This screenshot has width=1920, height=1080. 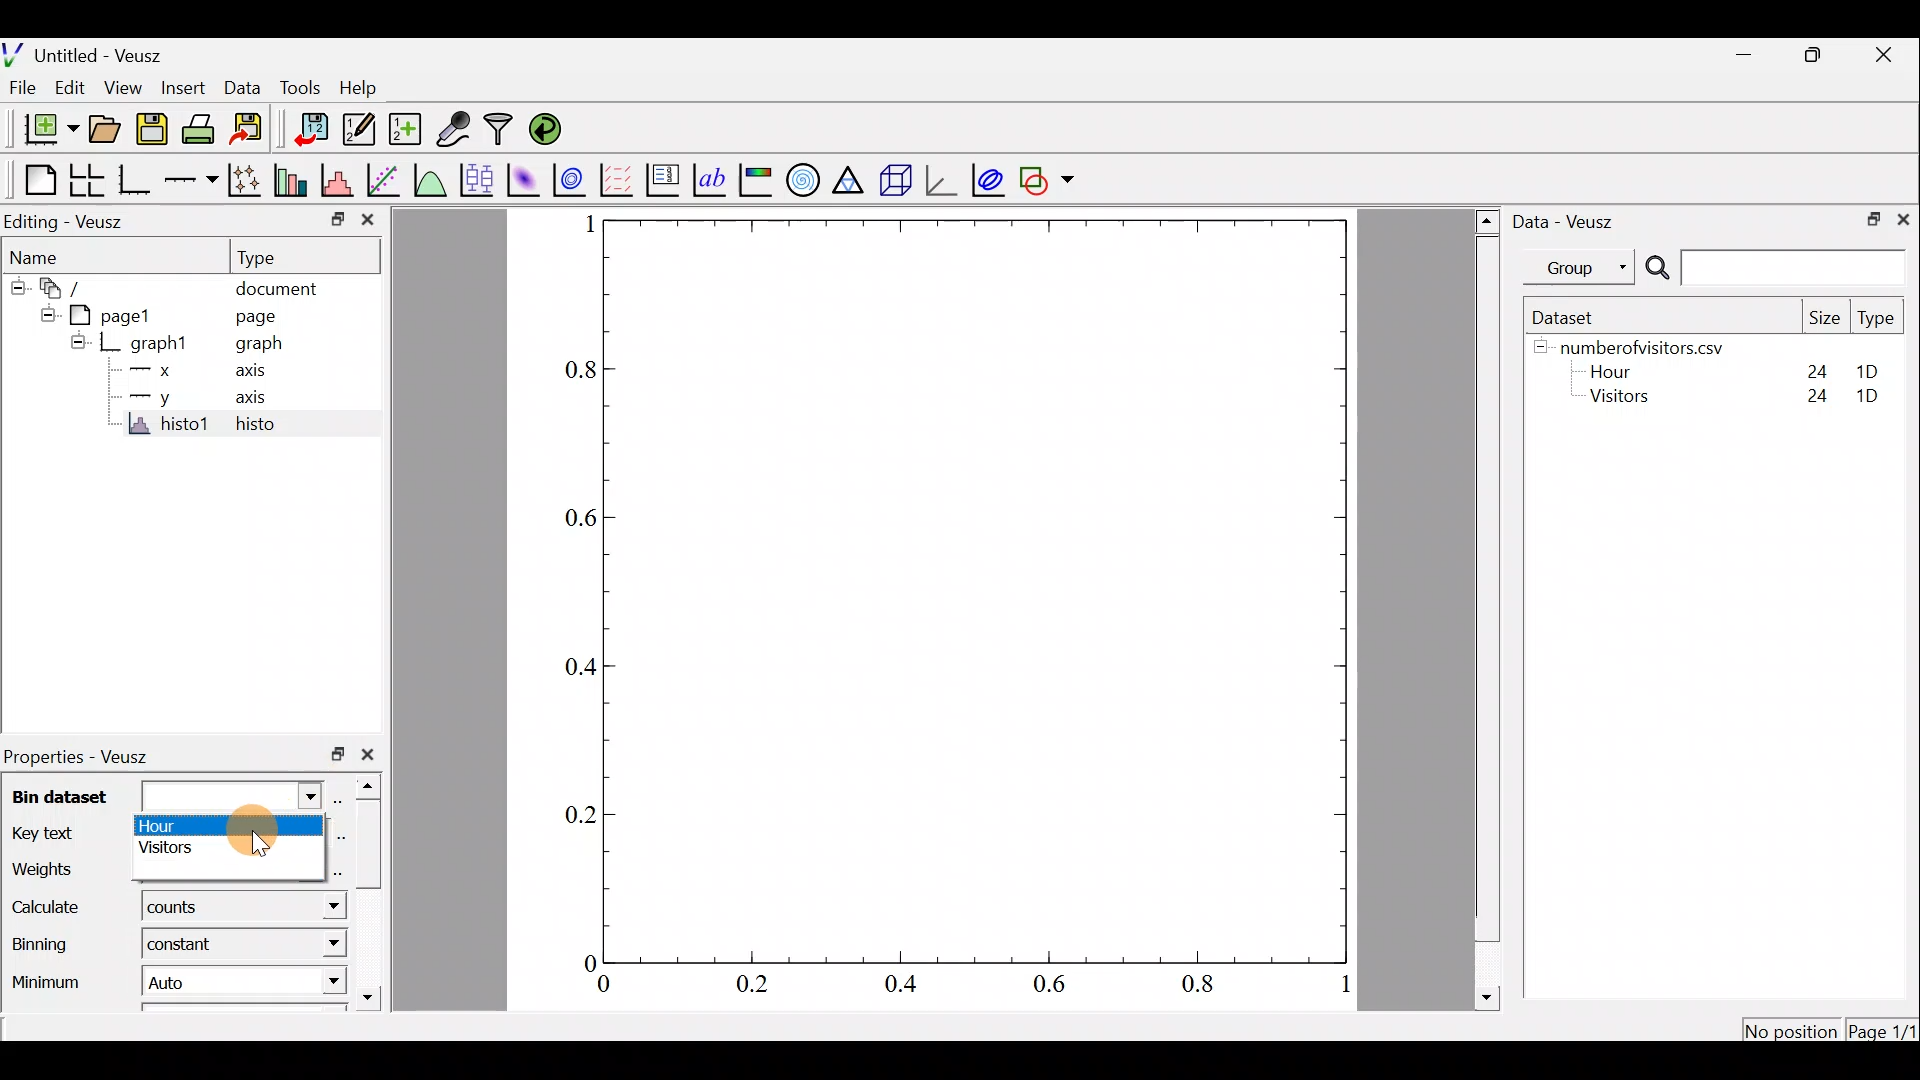 I want to click on Ternary graph, so click(x=846, y=182).